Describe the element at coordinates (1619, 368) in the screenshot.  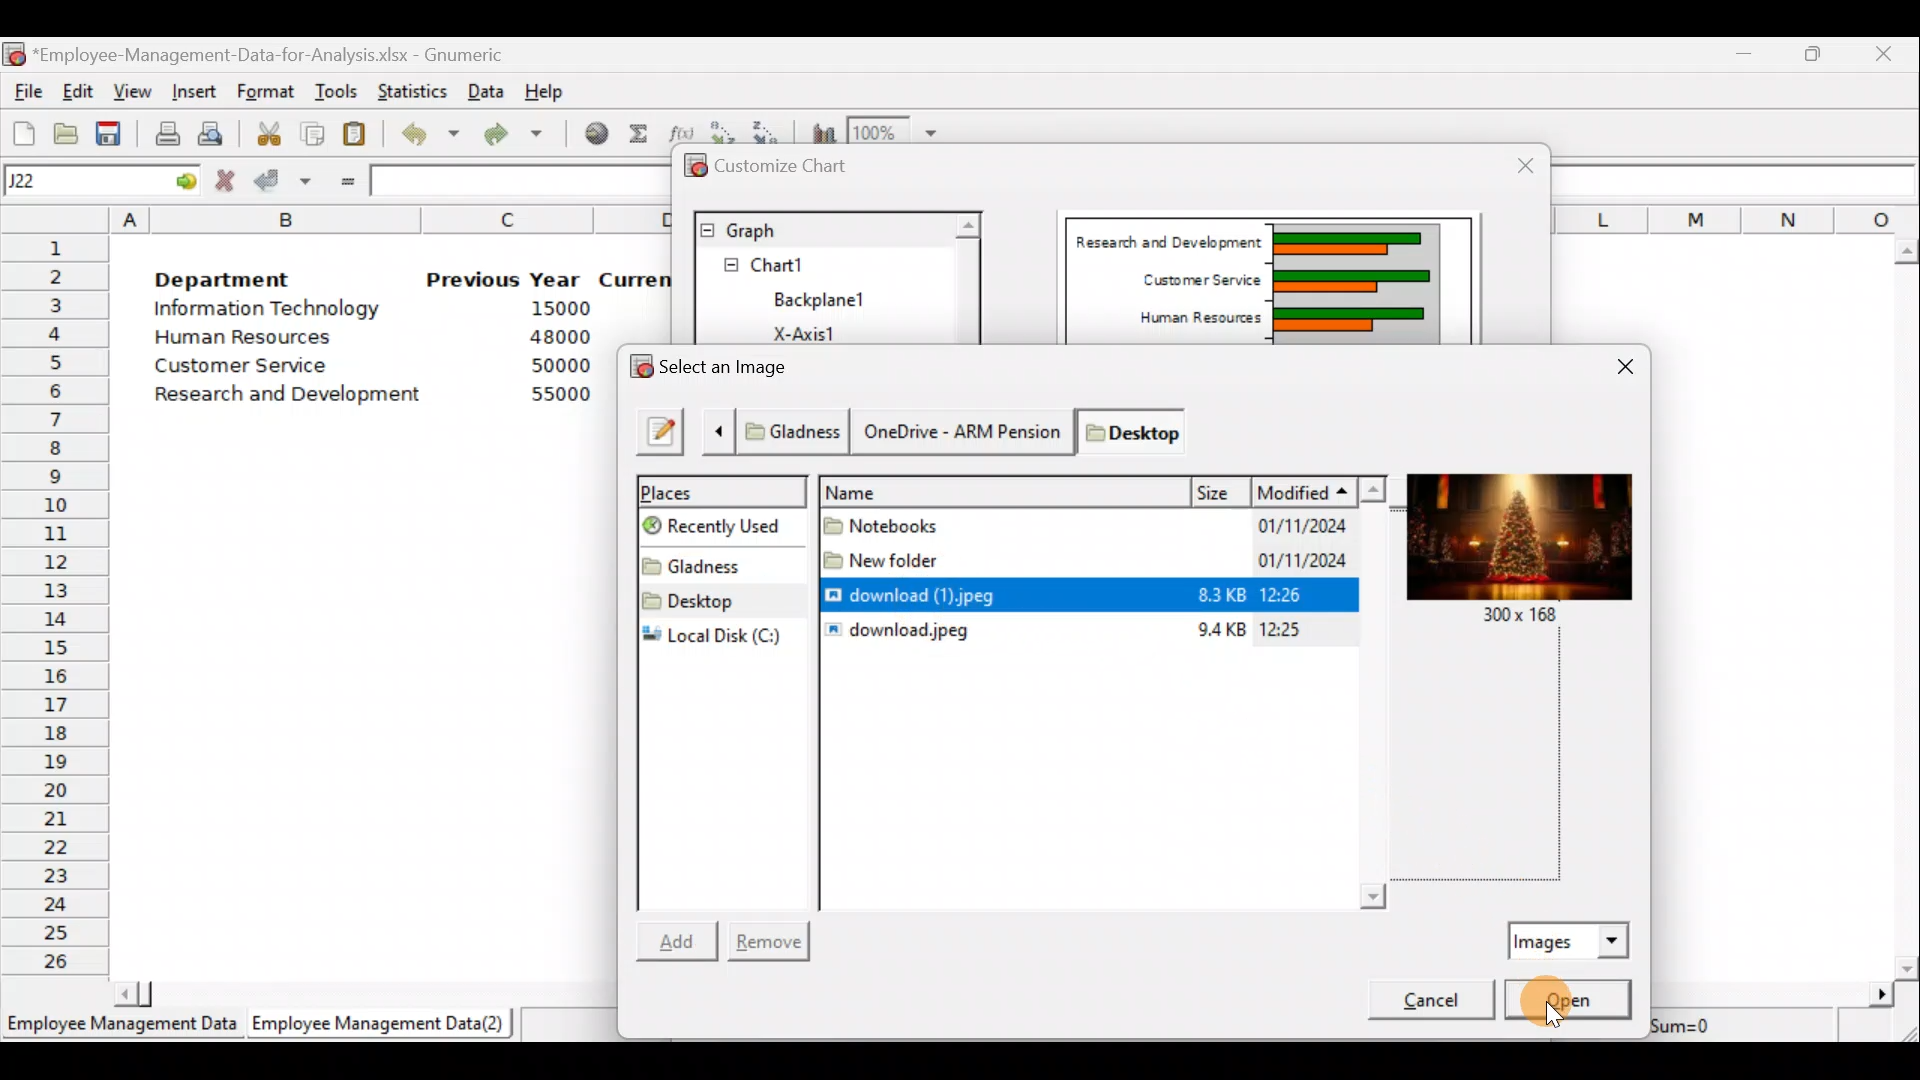
I see `Close` at that location.